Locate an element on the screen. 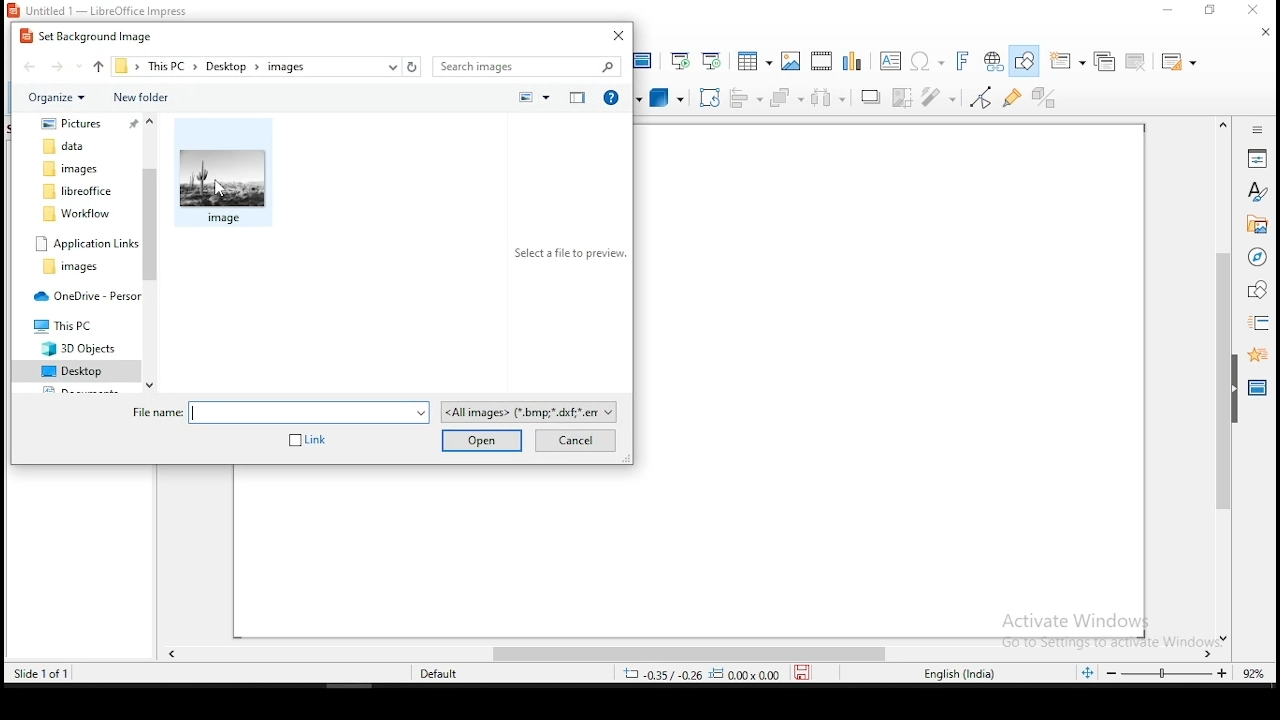  slide layout is located at coordinates (1183, 61).